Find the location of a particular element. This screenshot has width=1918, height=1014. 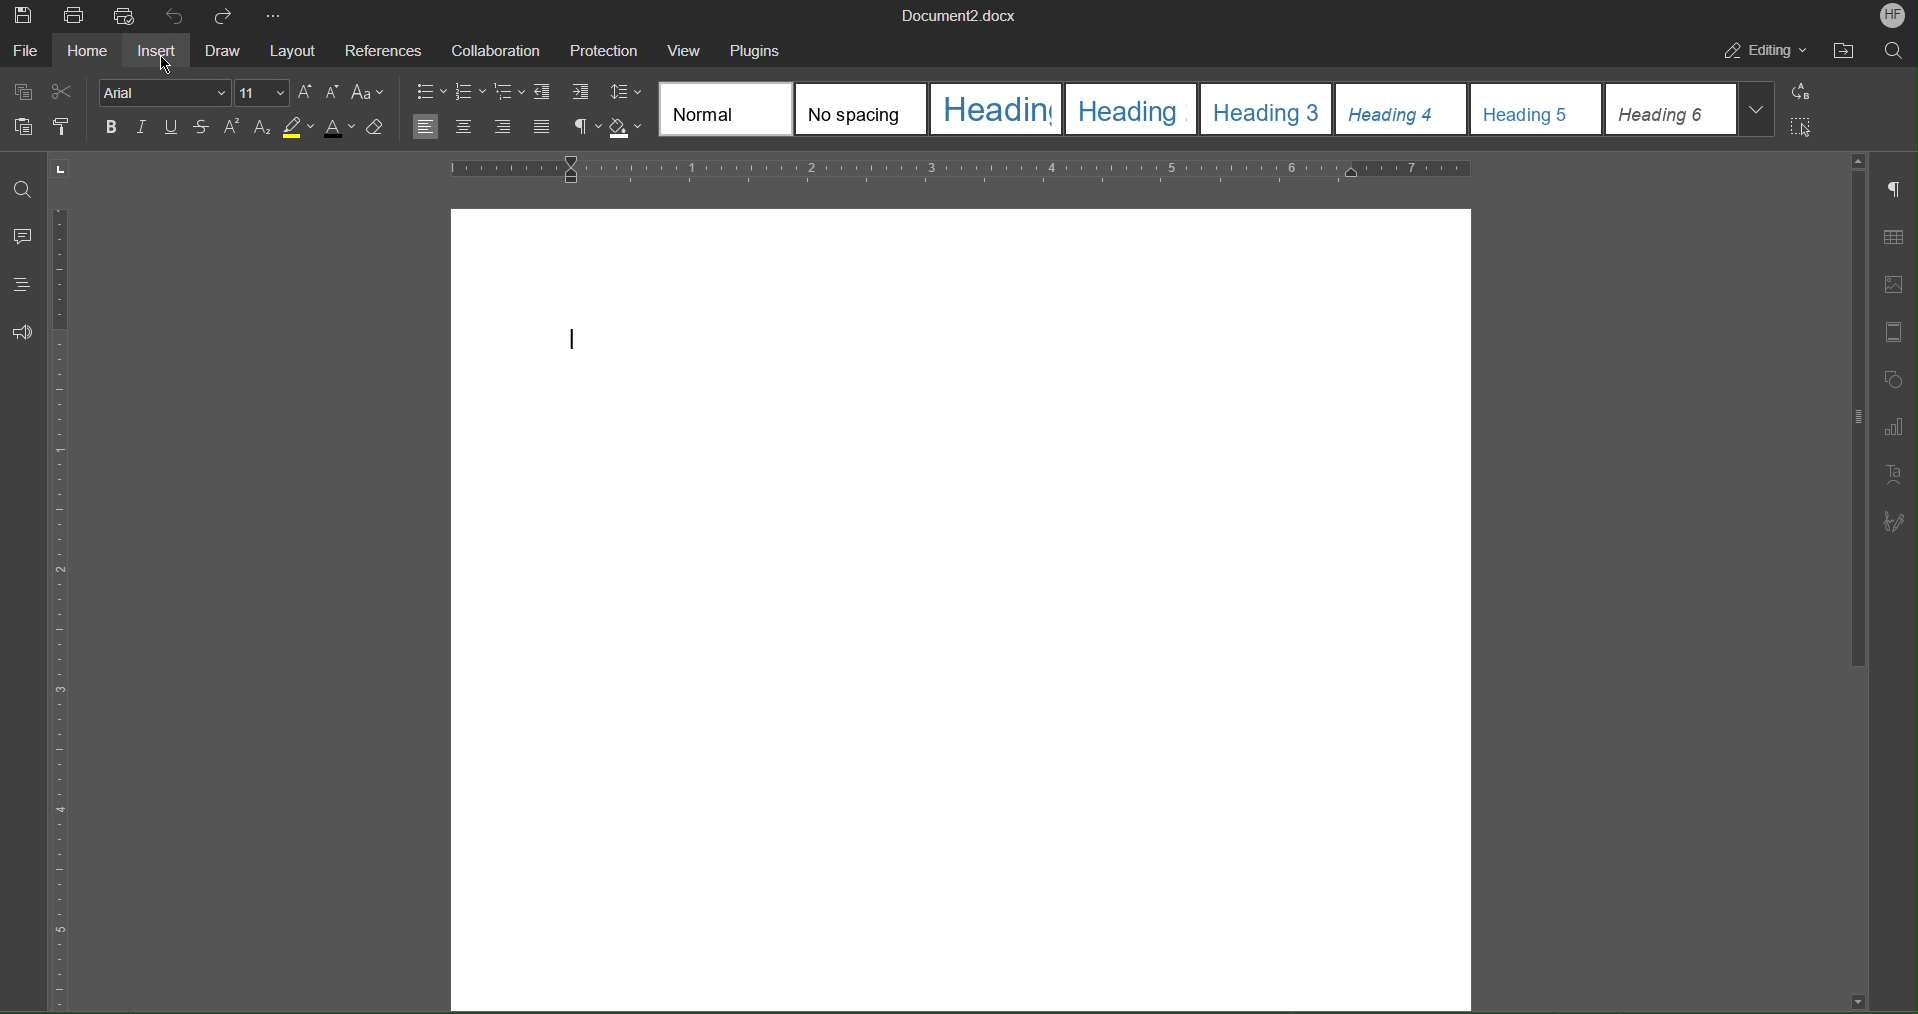

Feedback and Support is located at coordinates (22, 332).